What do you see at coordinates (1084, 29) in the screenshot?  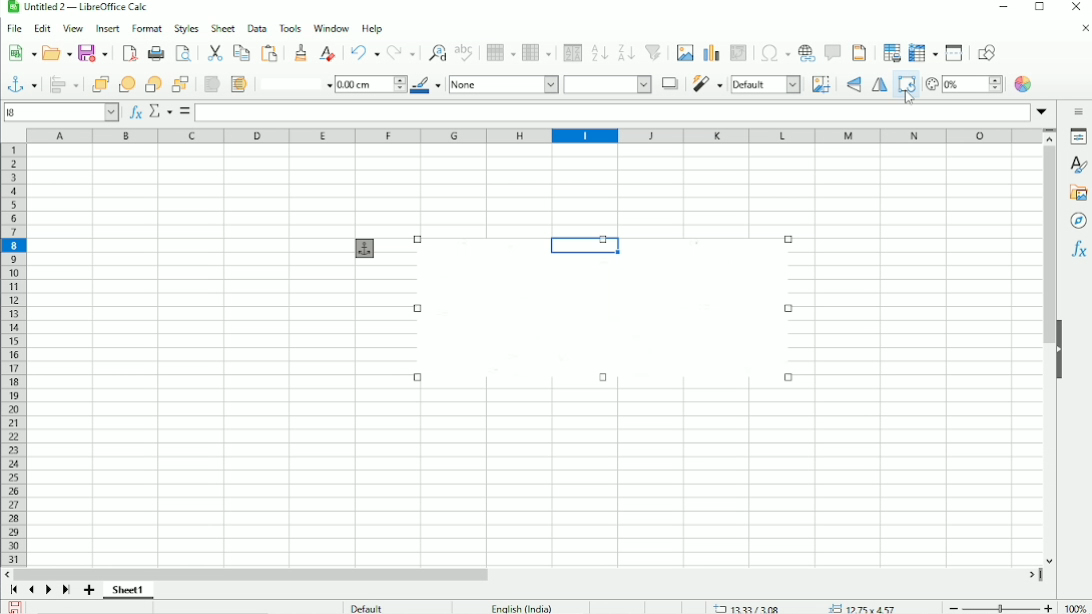 I see `Close document` at bounding box center [1084, 29].